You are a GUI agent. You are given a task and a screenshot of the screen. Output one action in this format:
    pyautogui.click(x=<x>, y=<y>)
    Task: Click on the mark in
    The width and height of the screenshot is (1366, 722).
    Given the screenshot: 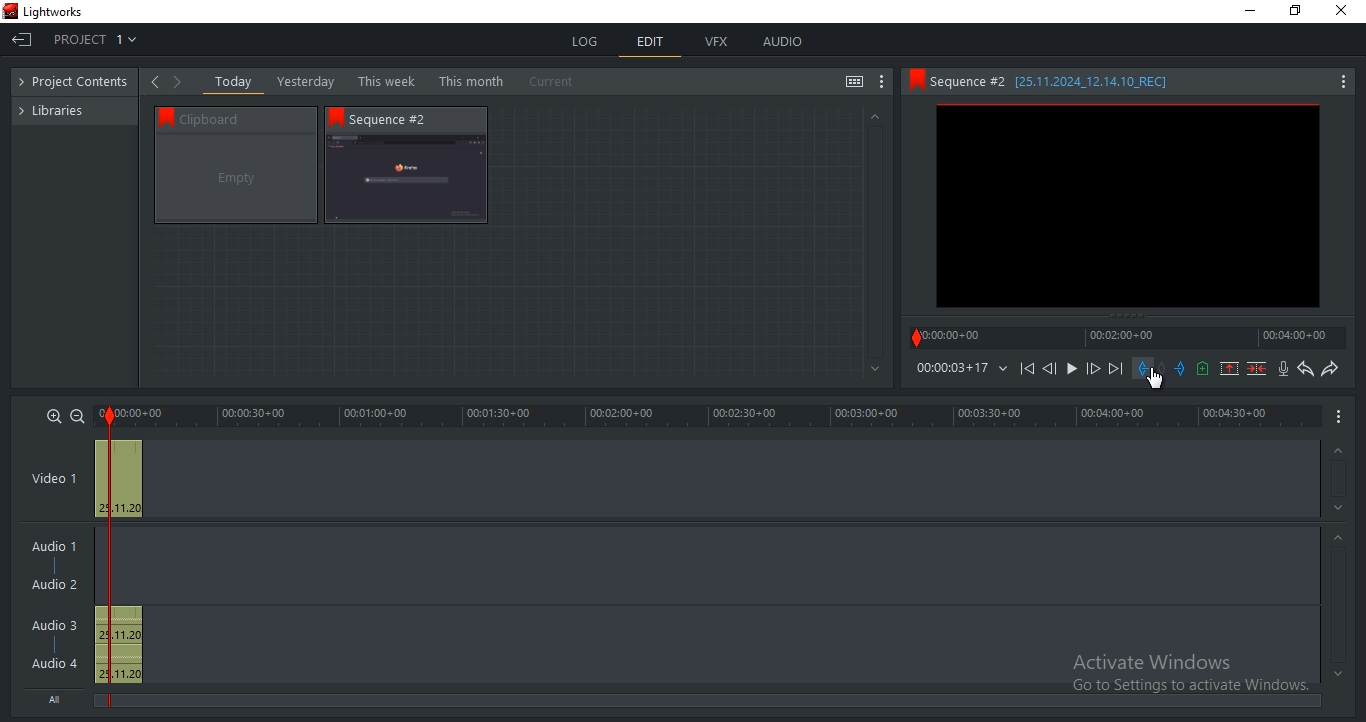 What is the action you would take?
    pyautogui.click(x=1143, y=368)
    